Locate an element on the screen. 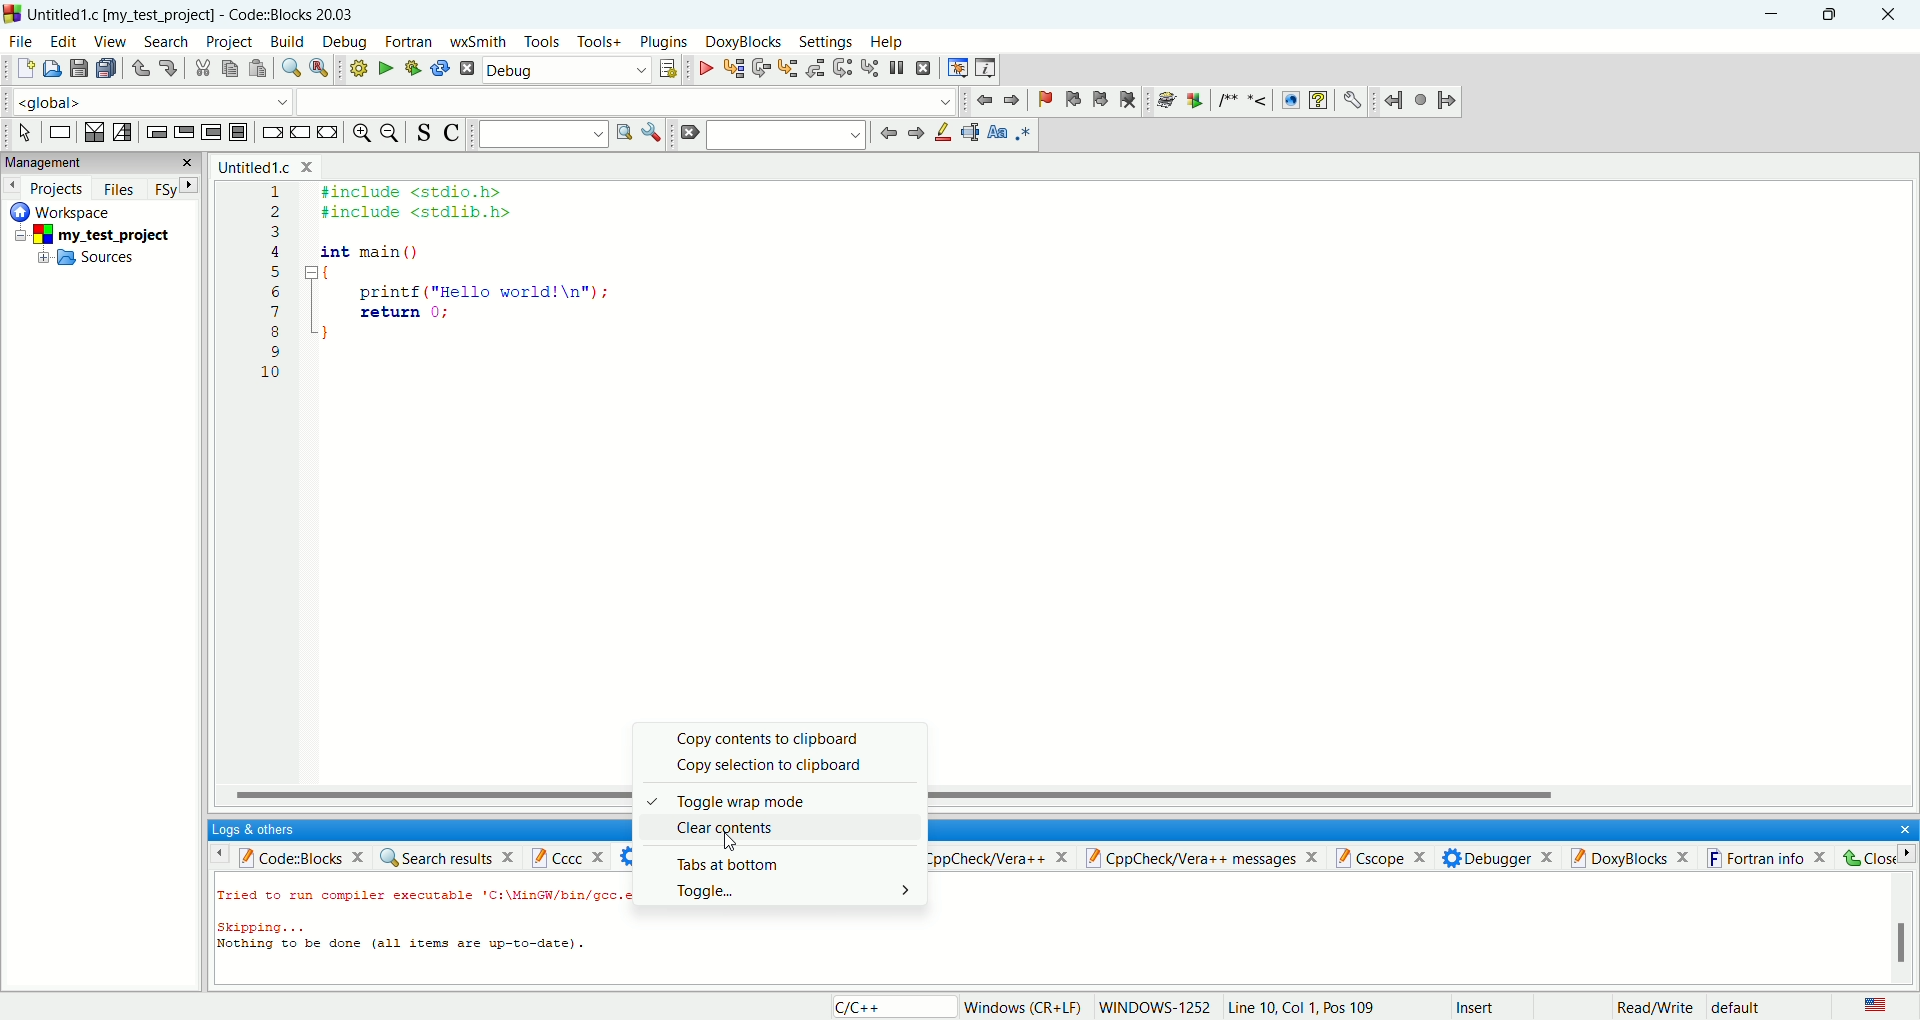 This screenshot has width=1920, height=1020. WINDOWS-1252 is located at coordinates (1156, 1007).